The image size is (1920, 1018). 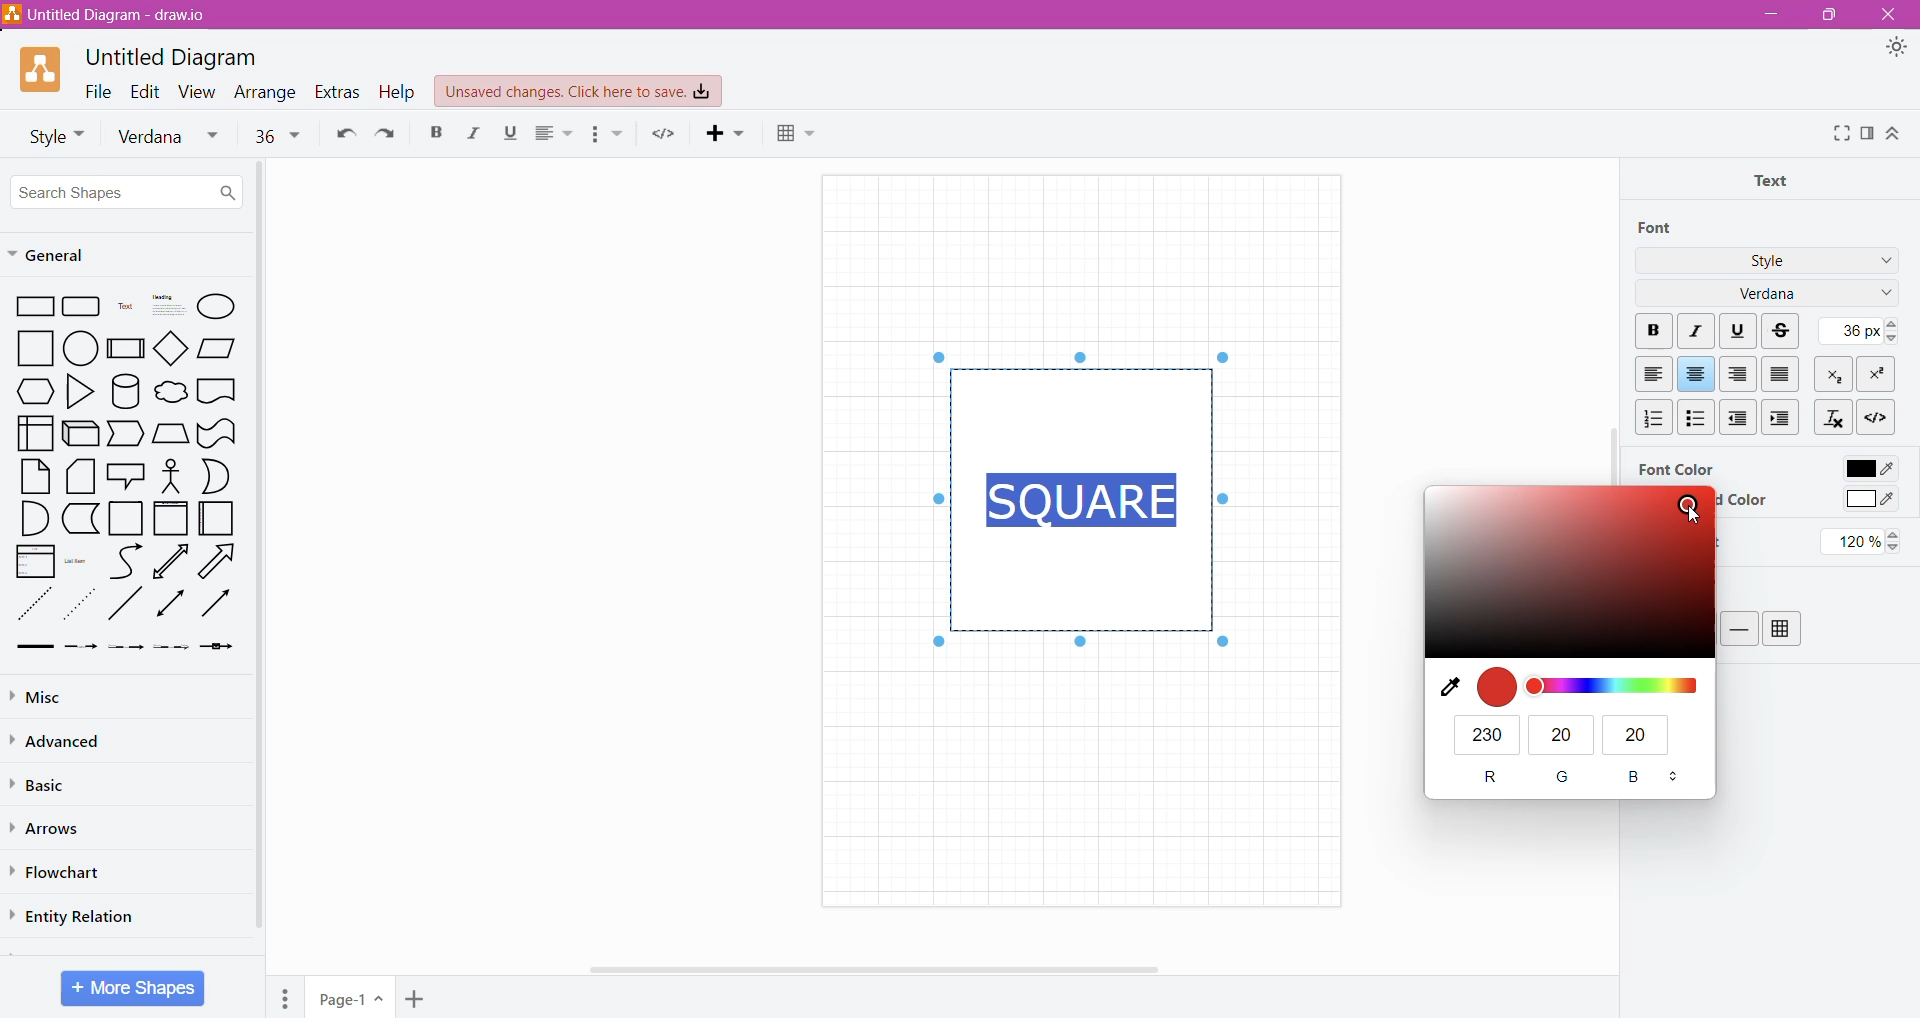 What do you see at coordinates (32, 605) in the screenshot?
I see `Dotted Line` at bounding box center [32, 605].